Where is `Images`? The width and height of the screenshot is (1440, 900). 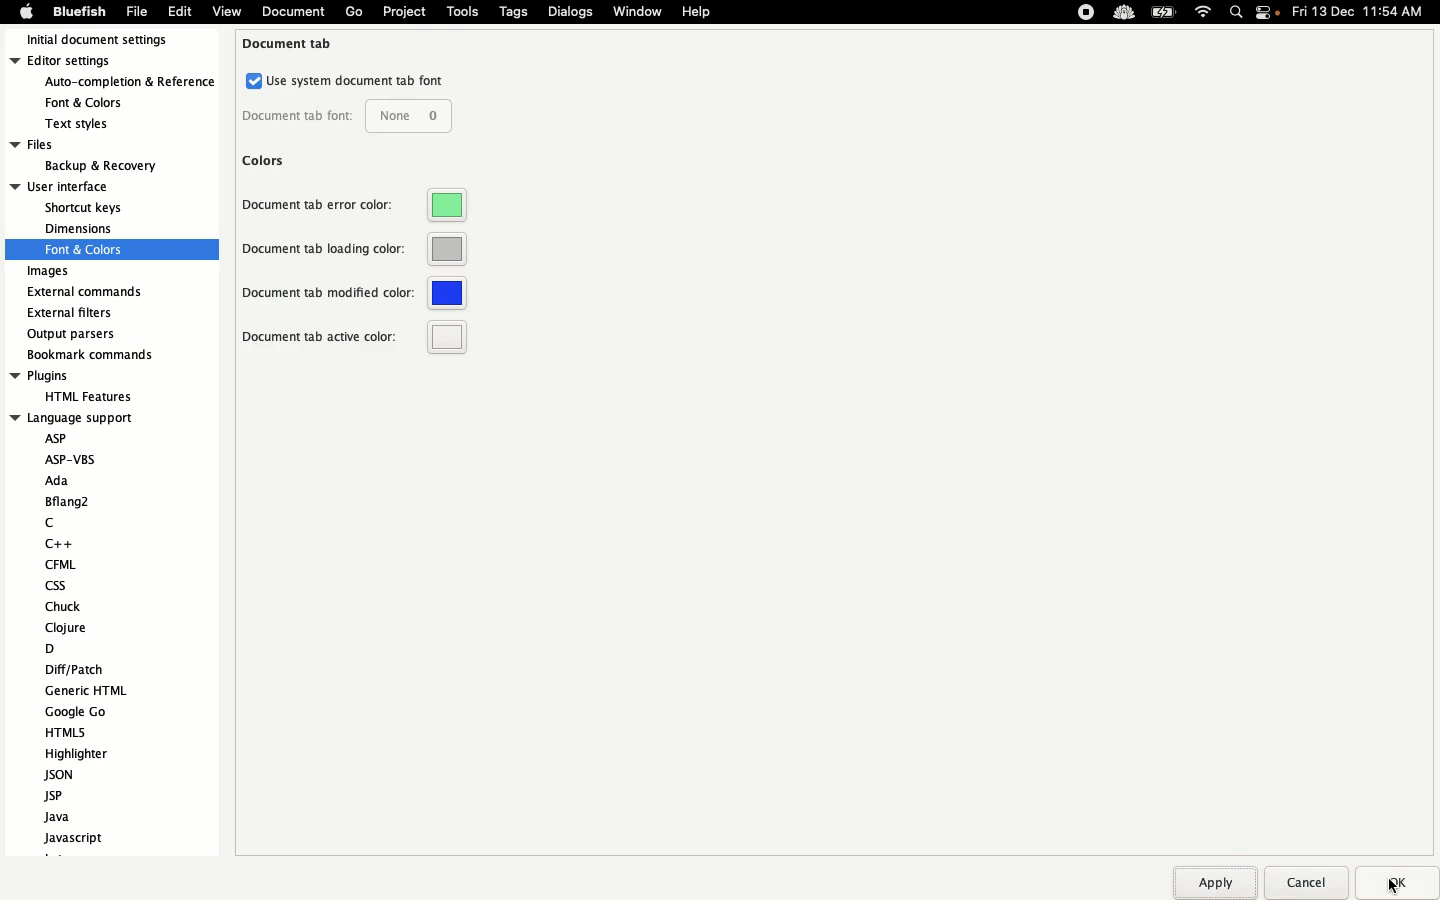
Images is located at coordinates (50, 272).